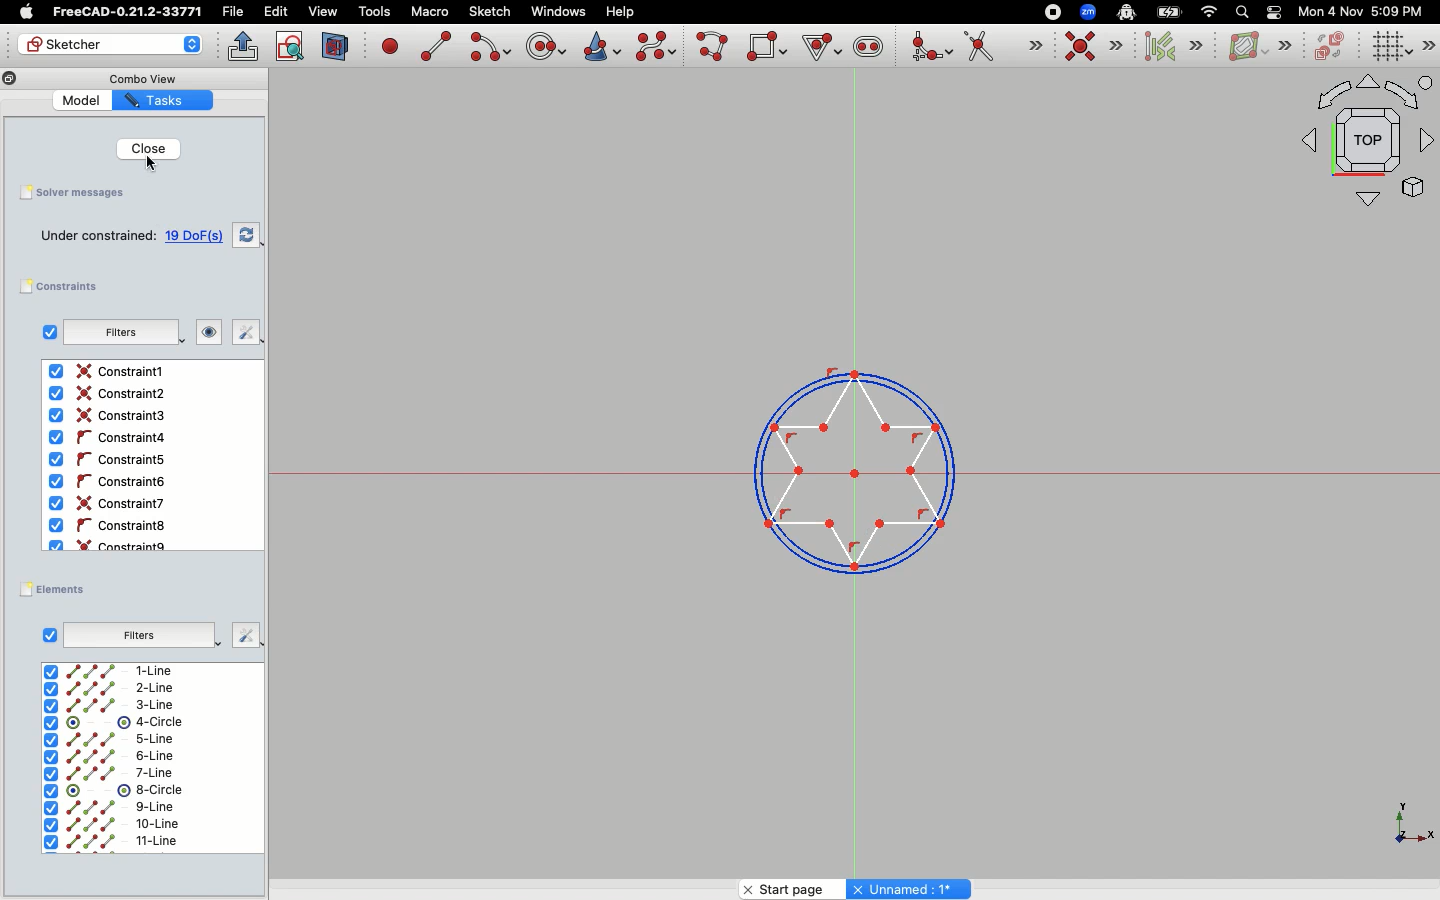 The width and height of the screenshot is (1440, 900). What do you see at coordinates (240, 333) in the screenshot?
I see `Fix` at bounding box center [240, 333].